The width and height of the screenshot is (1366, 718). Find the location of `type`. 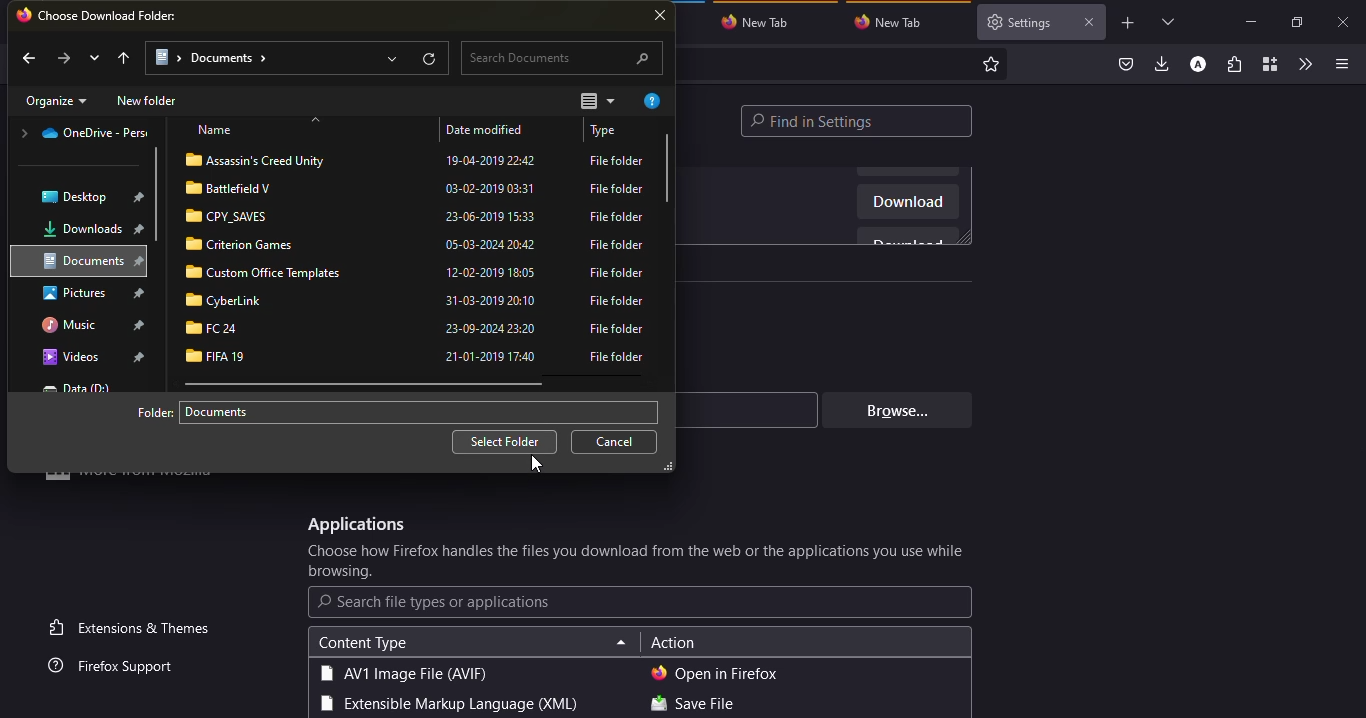

type is located at coordinates (403, 673).